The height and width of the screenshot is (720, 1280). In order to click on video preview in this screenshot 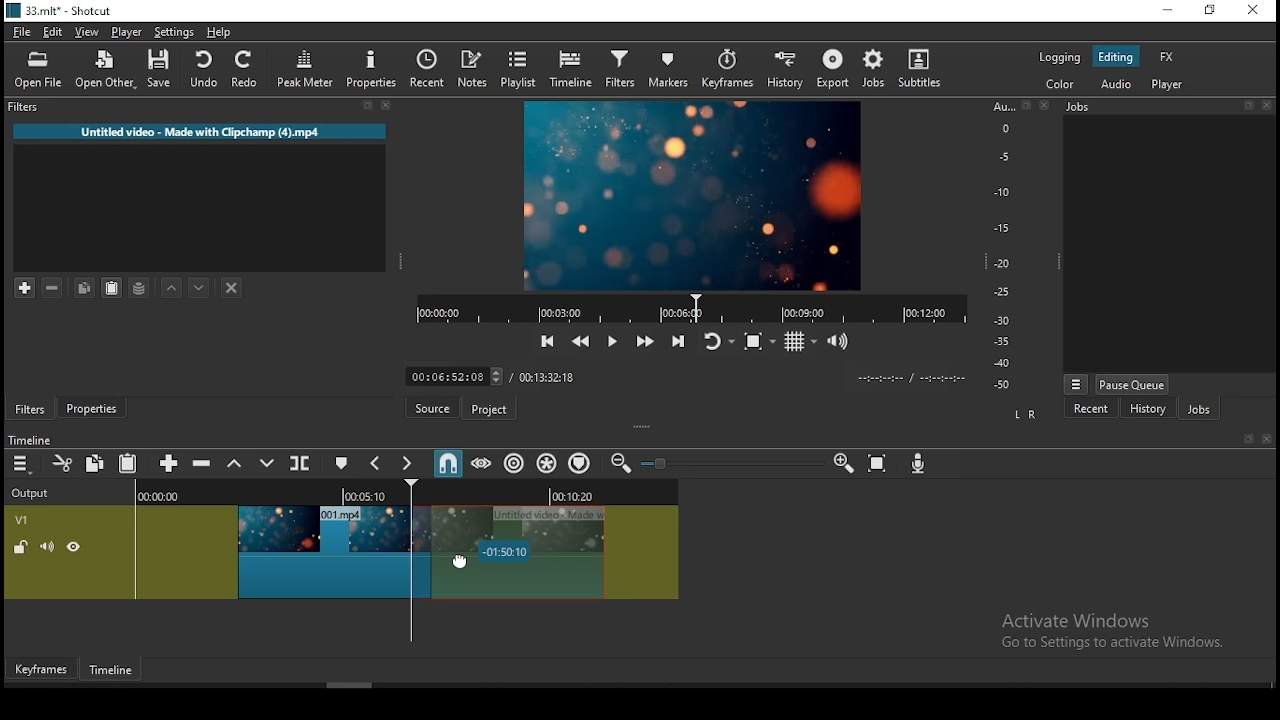, I will do `click(695, 197)`.